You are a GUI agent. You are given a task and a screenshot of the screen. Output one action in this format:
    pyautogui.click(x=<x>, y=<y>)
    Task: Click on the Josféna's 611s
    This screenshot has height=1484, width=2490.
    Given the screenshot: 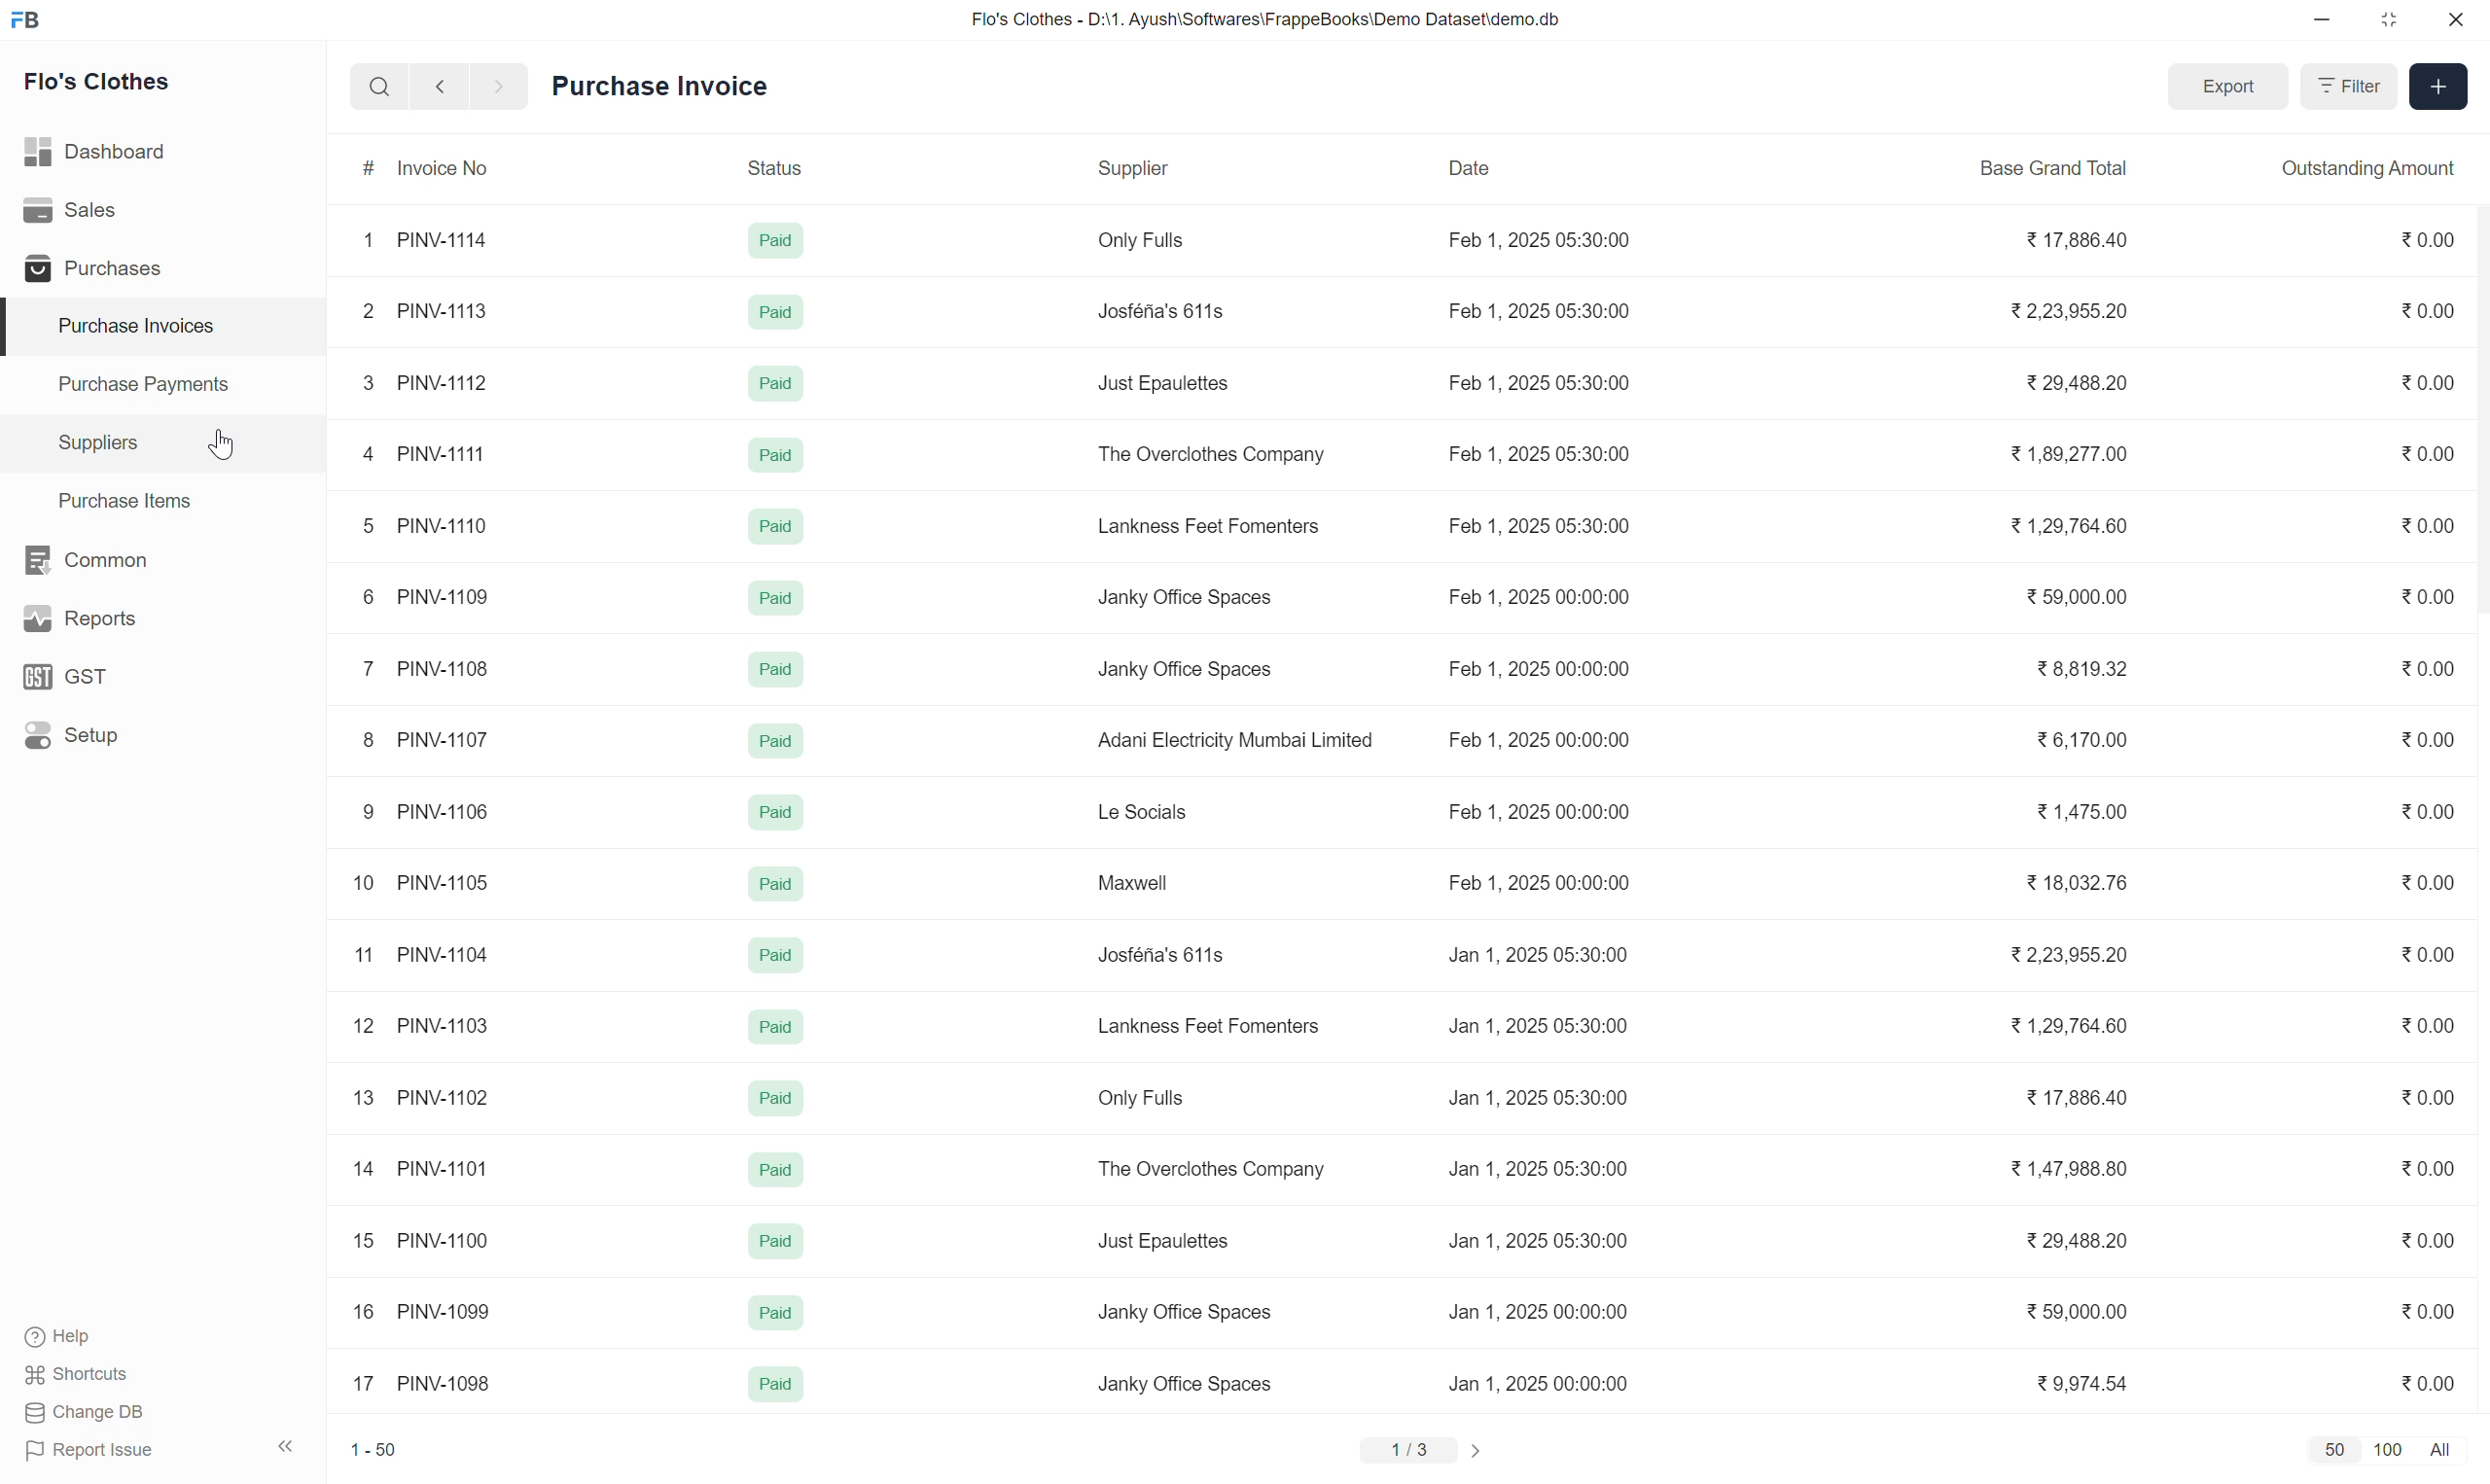 What is the action you would take?
    pyautogui.click(x=1162, y=954)
    